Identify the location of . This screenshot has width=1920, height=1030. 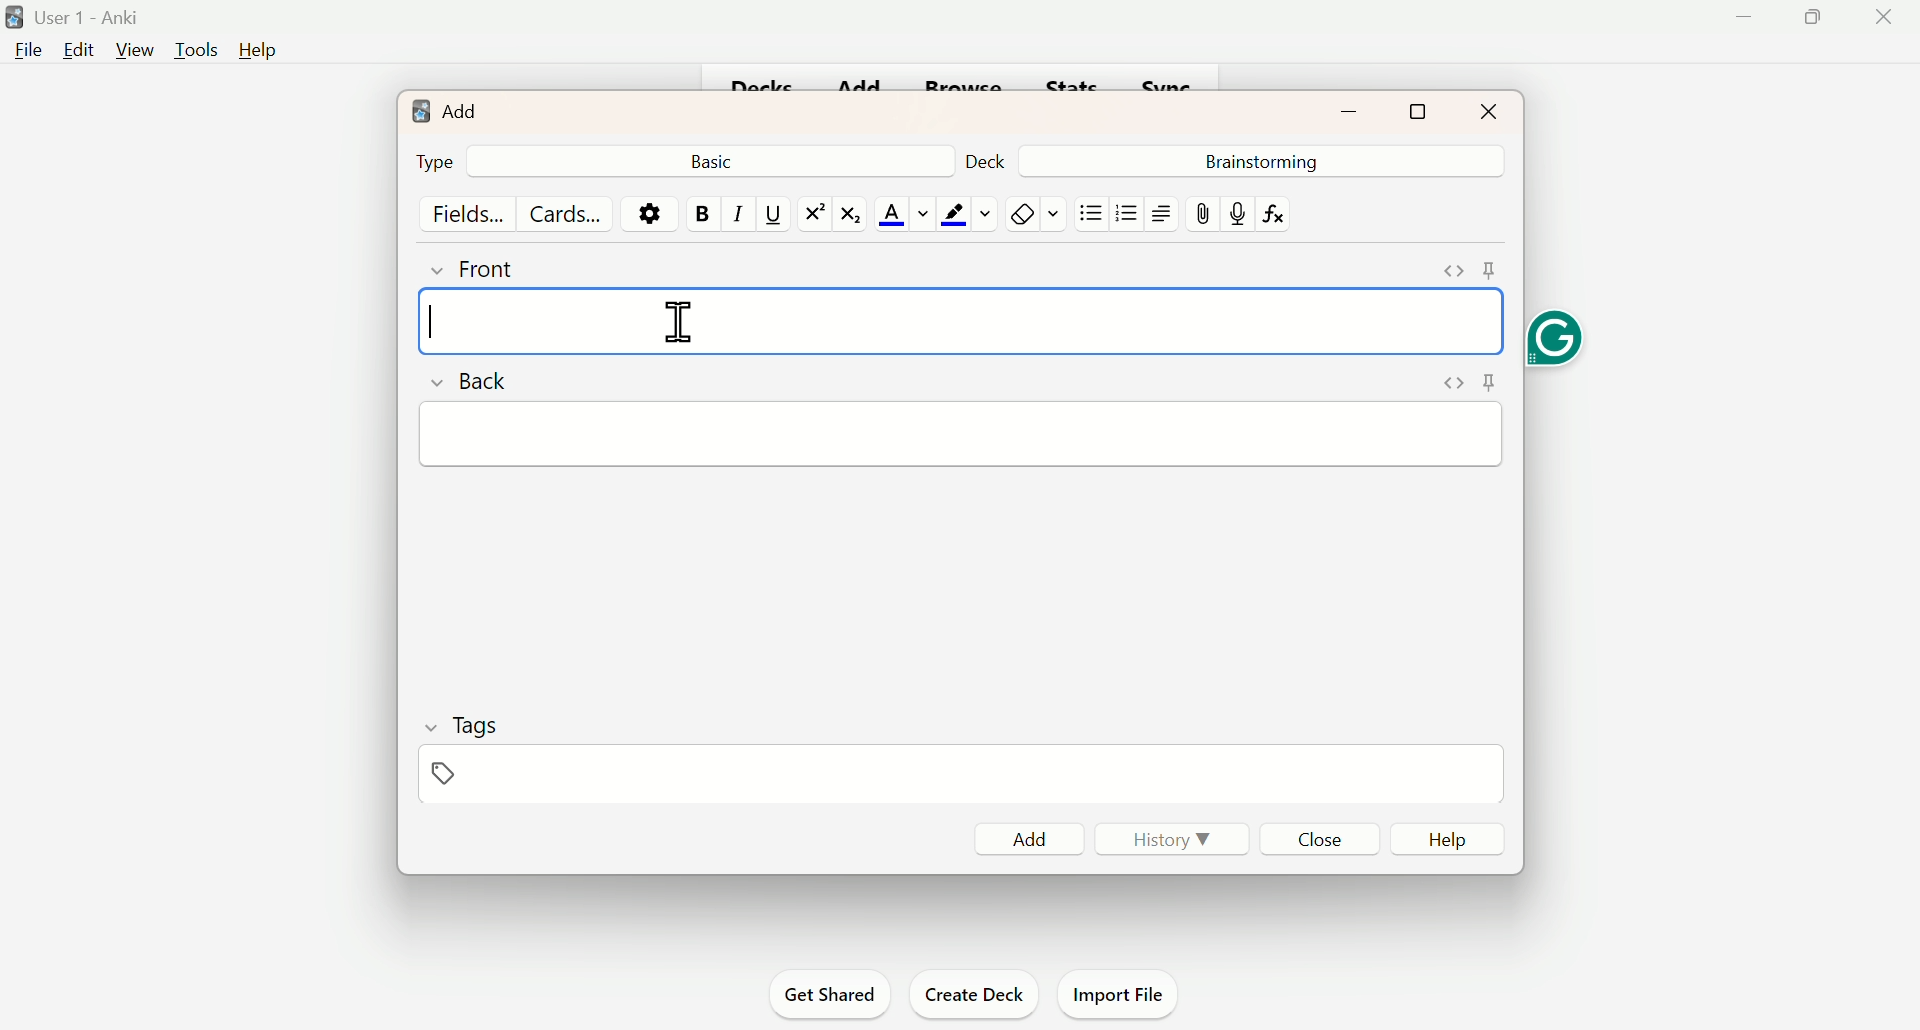
(133, 46).